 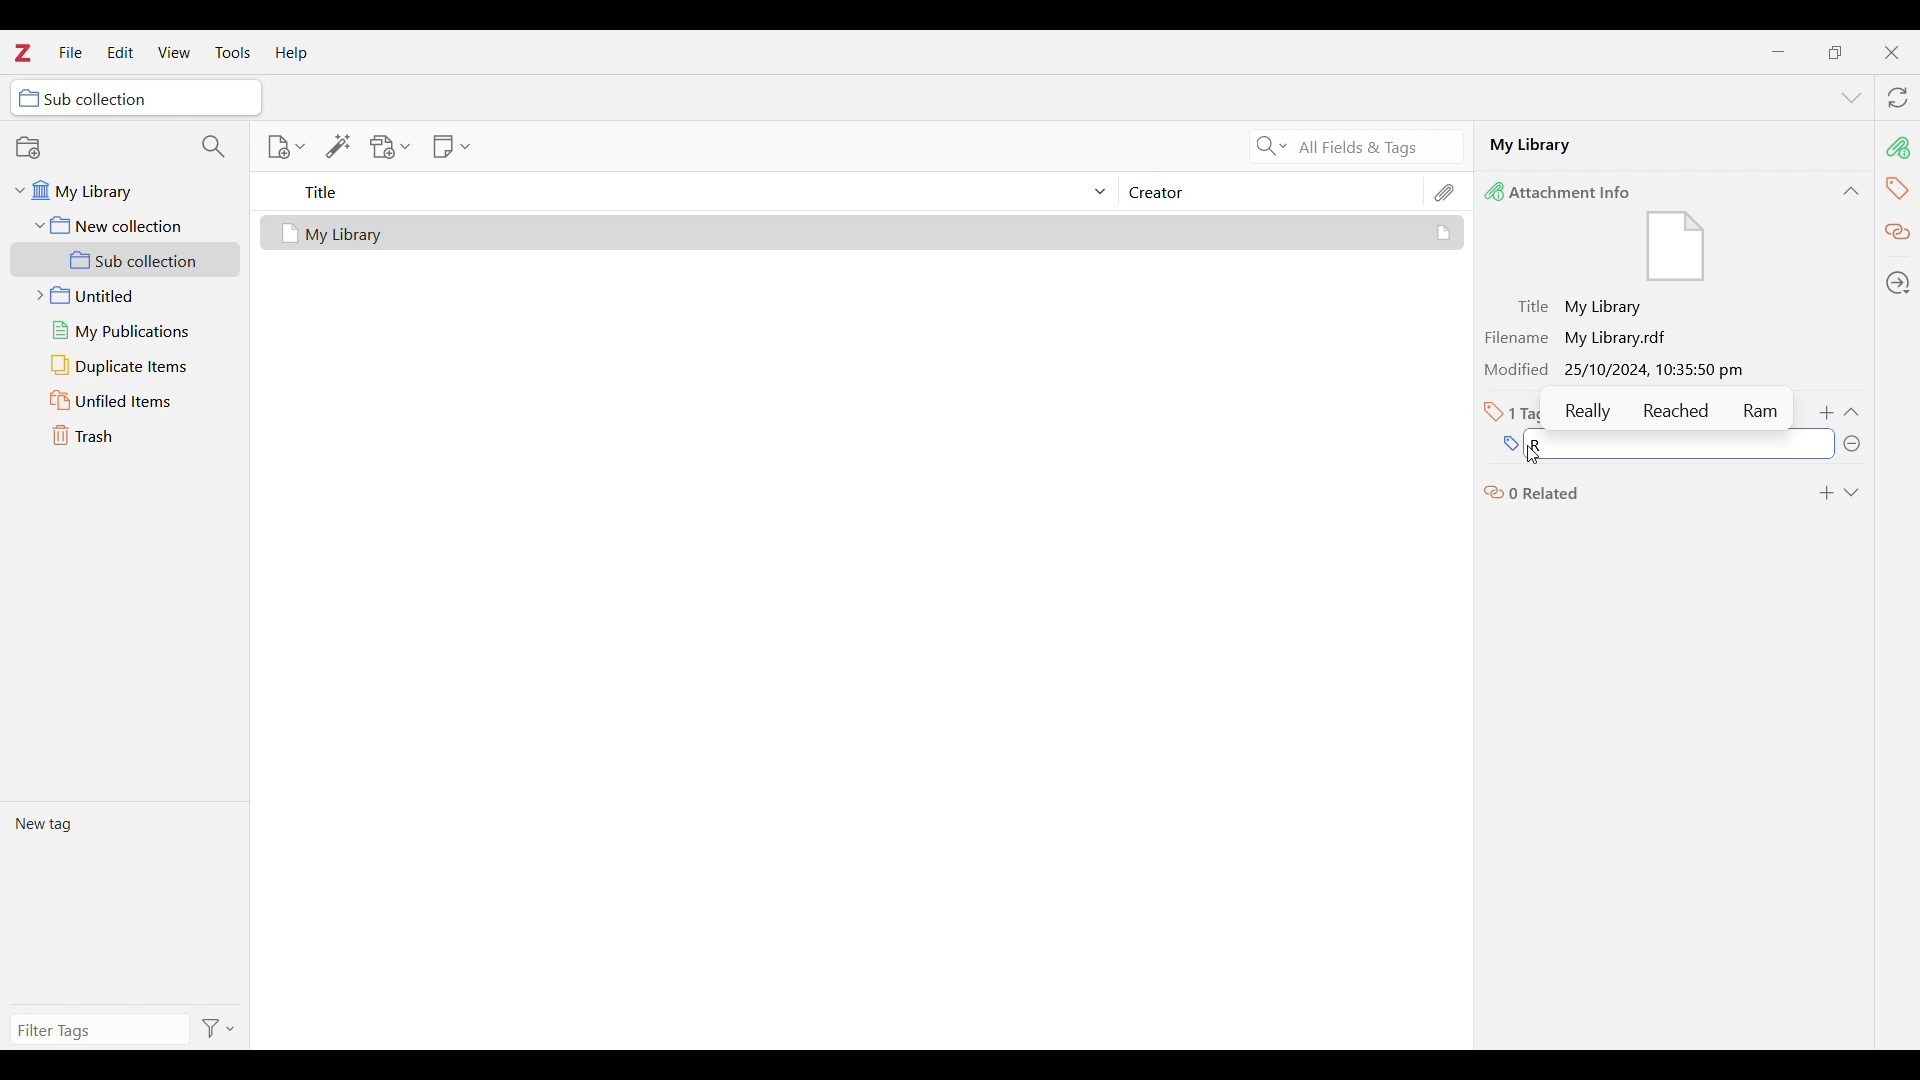 What do you see at coordinates (1535, 454) in the screenshot?
I see `Cursor position unchanged` at bounding box center [1535, 454].